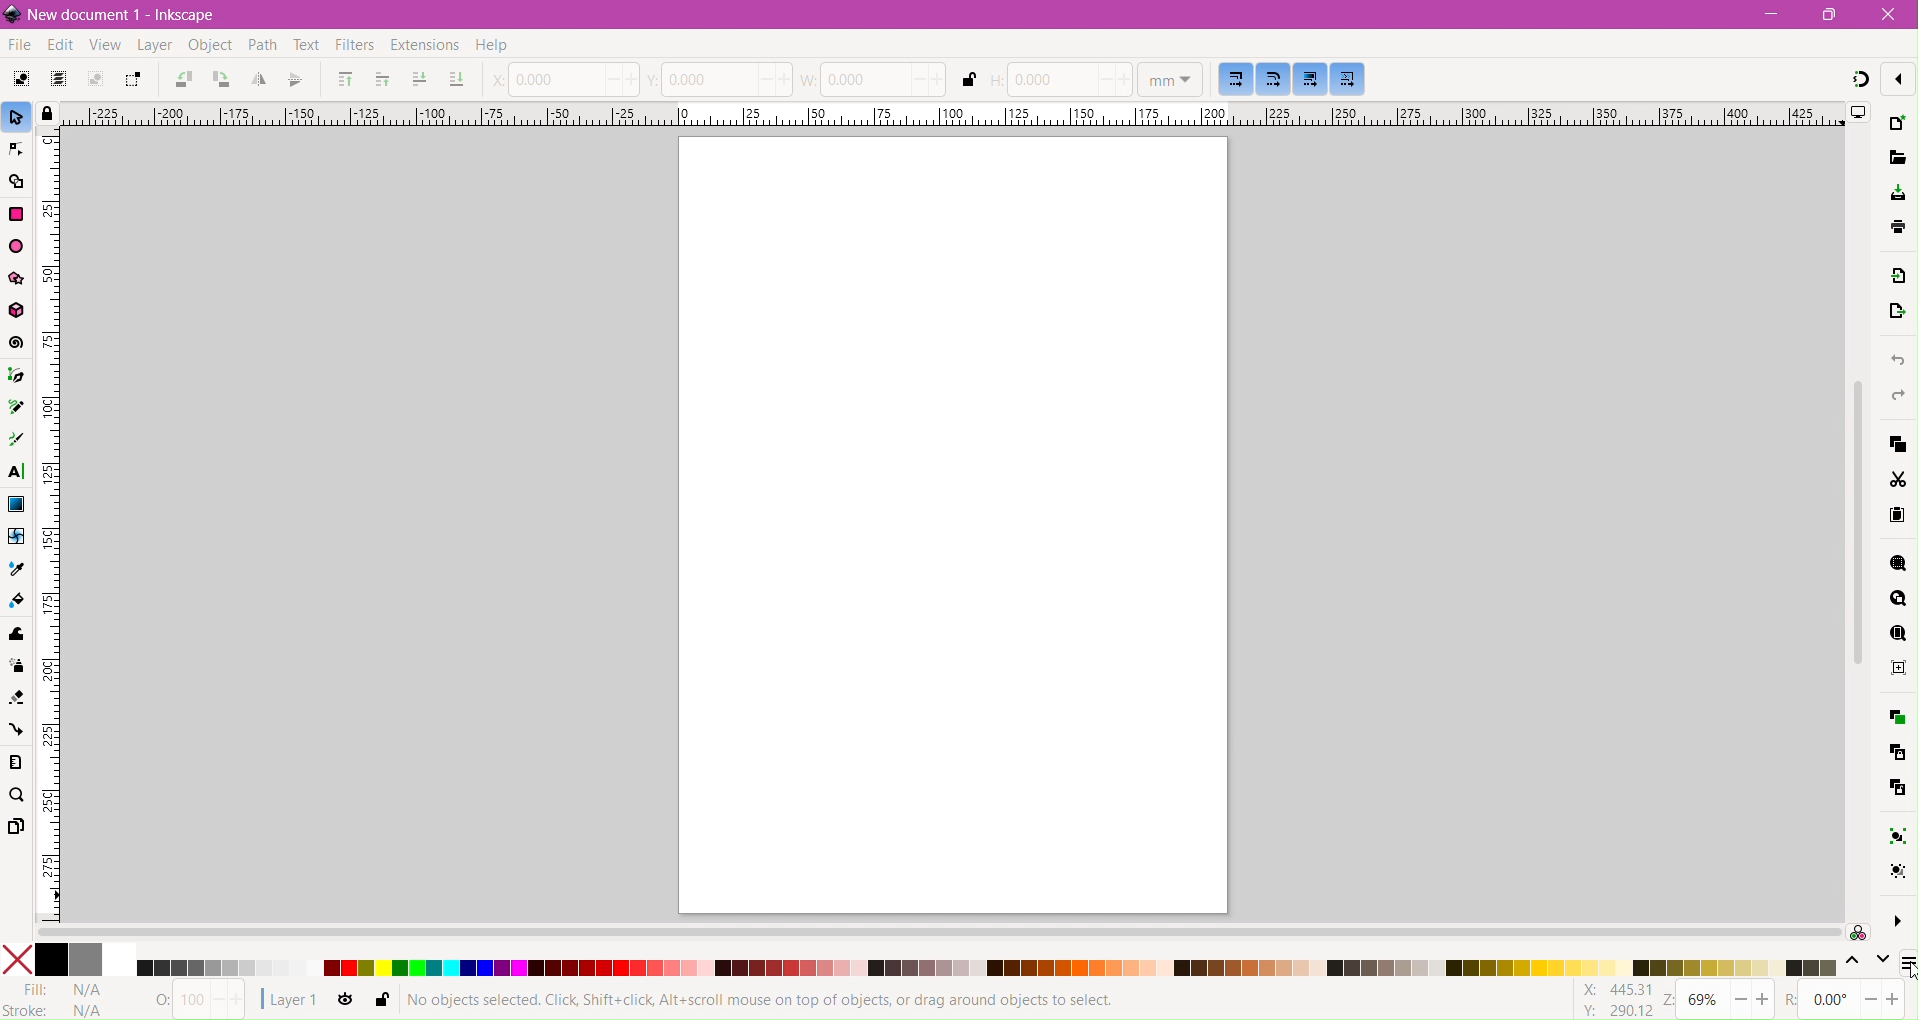 Image resolution: width=1918 pixels, height=1020 pixels. What do you see at coordinates (948, 114) in the screenshot?
I see `Horizontal Ruler` at bounding box center [948, 114].